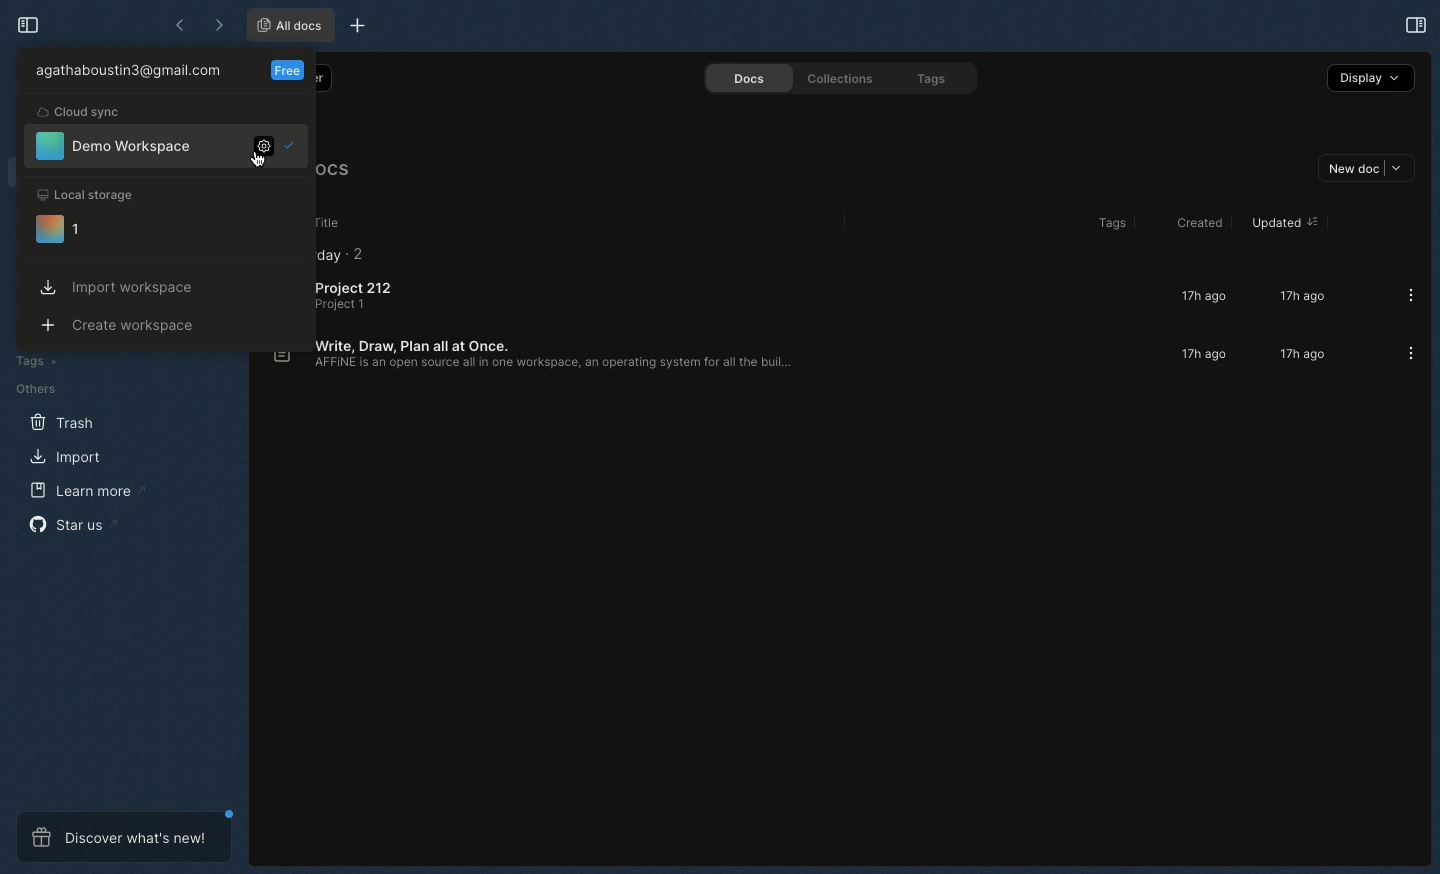 The height and width of the screenshot is (874, 1440). I want to click on Project 212, so click(357, 297).